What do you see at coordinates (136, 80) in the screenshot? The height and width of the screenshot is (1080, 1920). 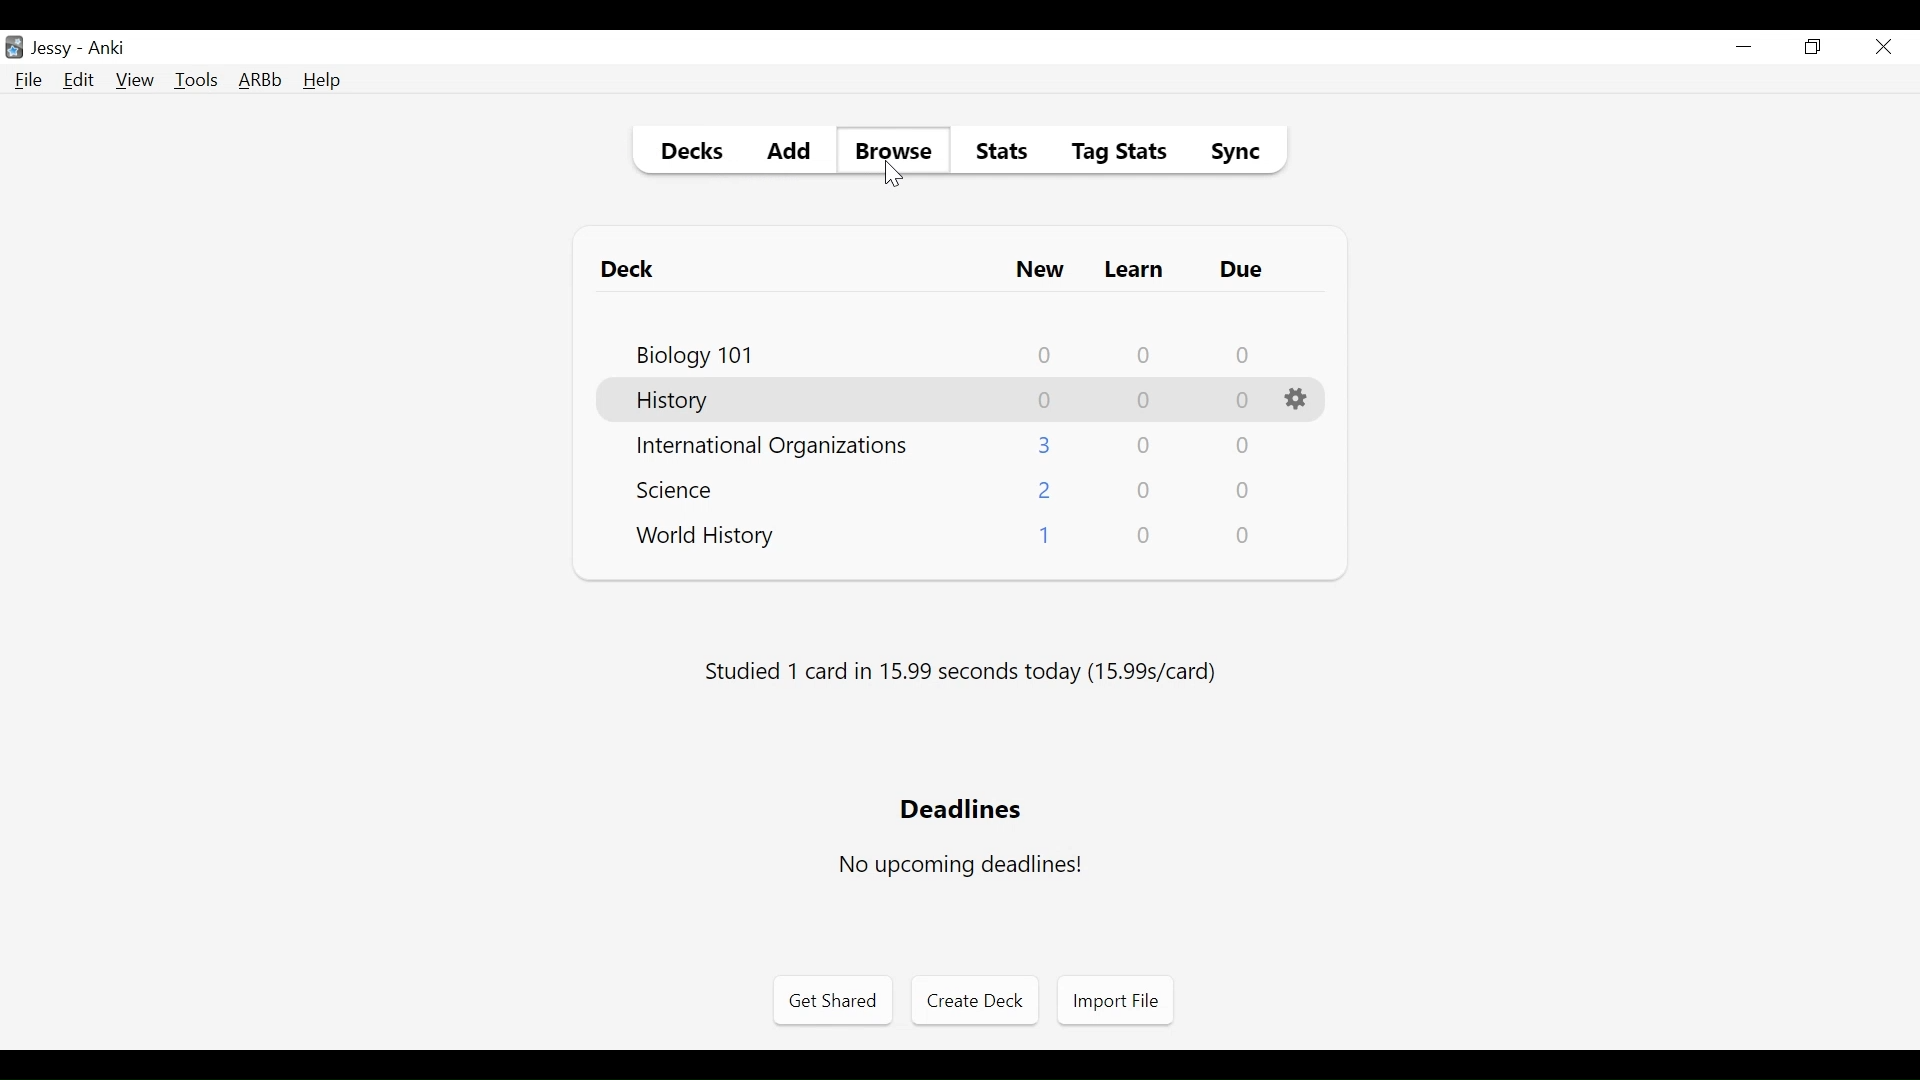 I see `View` at bounding box center [136, 80].